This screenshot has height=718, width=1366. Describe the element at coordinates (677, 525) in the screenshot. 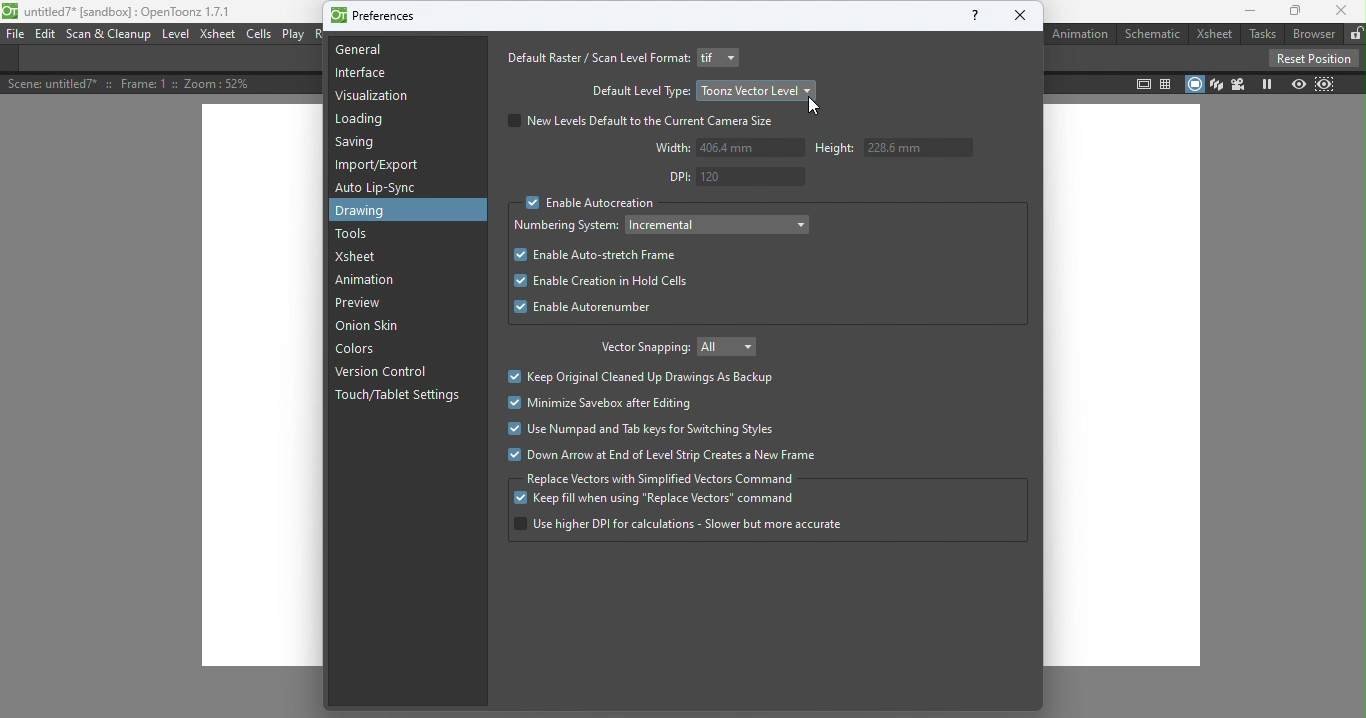

I see `Use higher DPI for calculation- slower but more accurate` at that location.